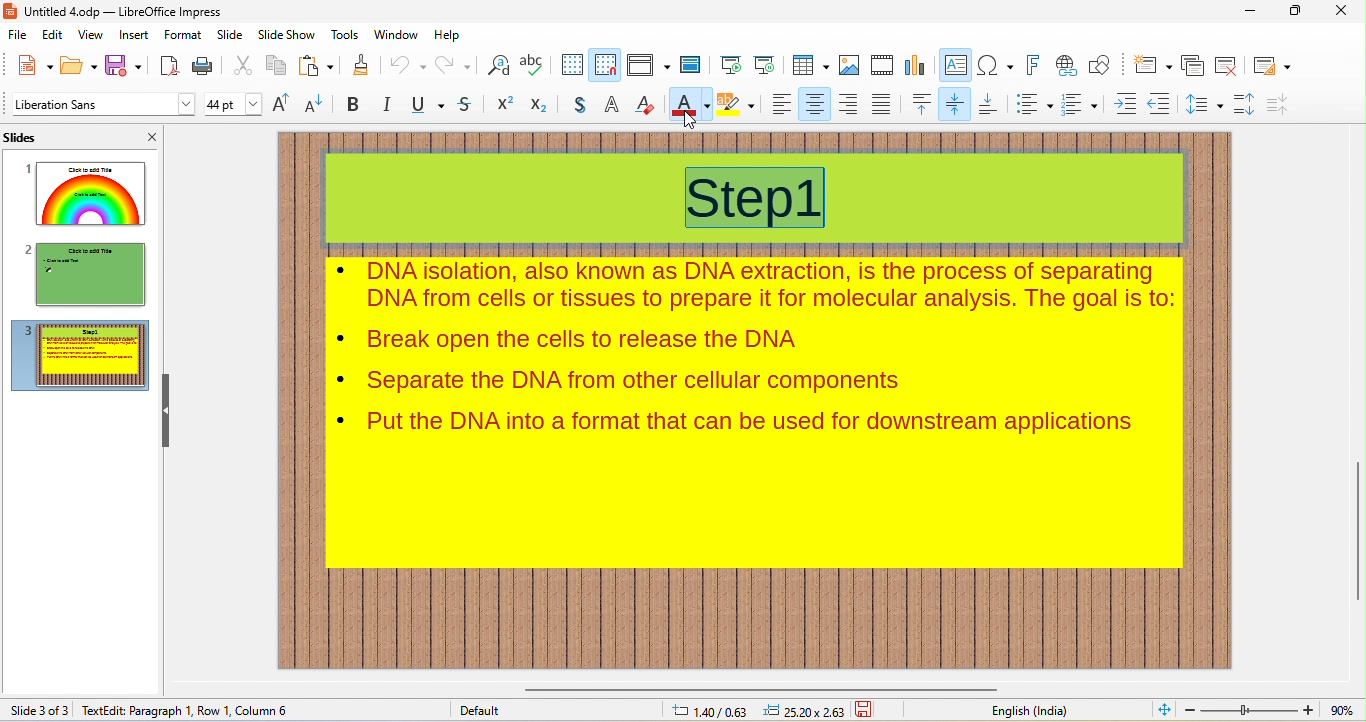 The image size is (1366, 722). Describe the element at coordinates (753, 344) in the screenshot. I see `contents` at that location.